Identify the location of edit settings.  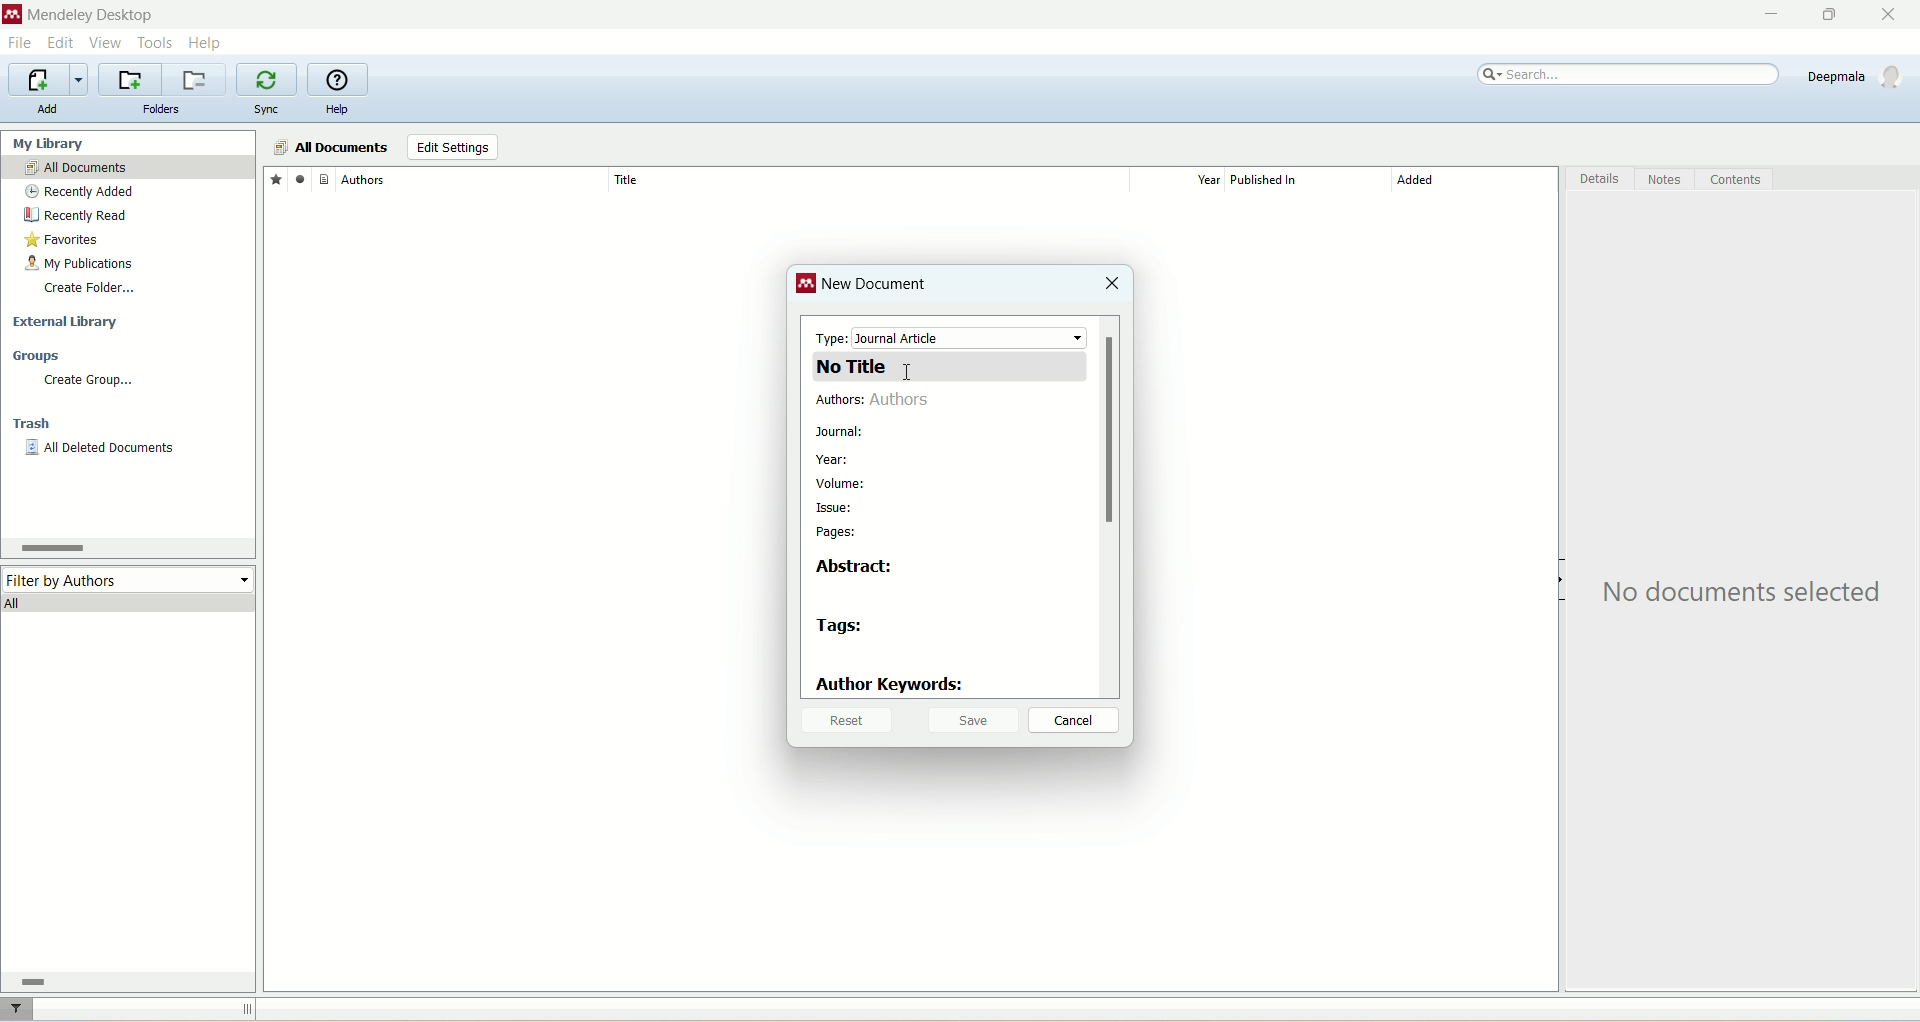
(452, 148).